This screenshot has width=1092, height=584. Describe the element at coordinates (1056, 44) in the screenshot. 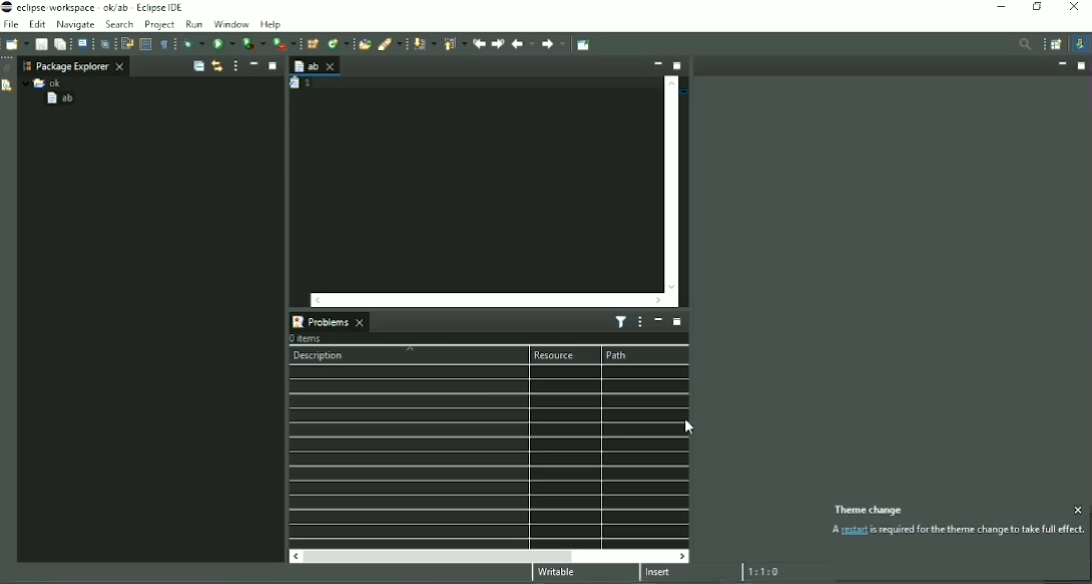

I see `Open Perspective` at that location.